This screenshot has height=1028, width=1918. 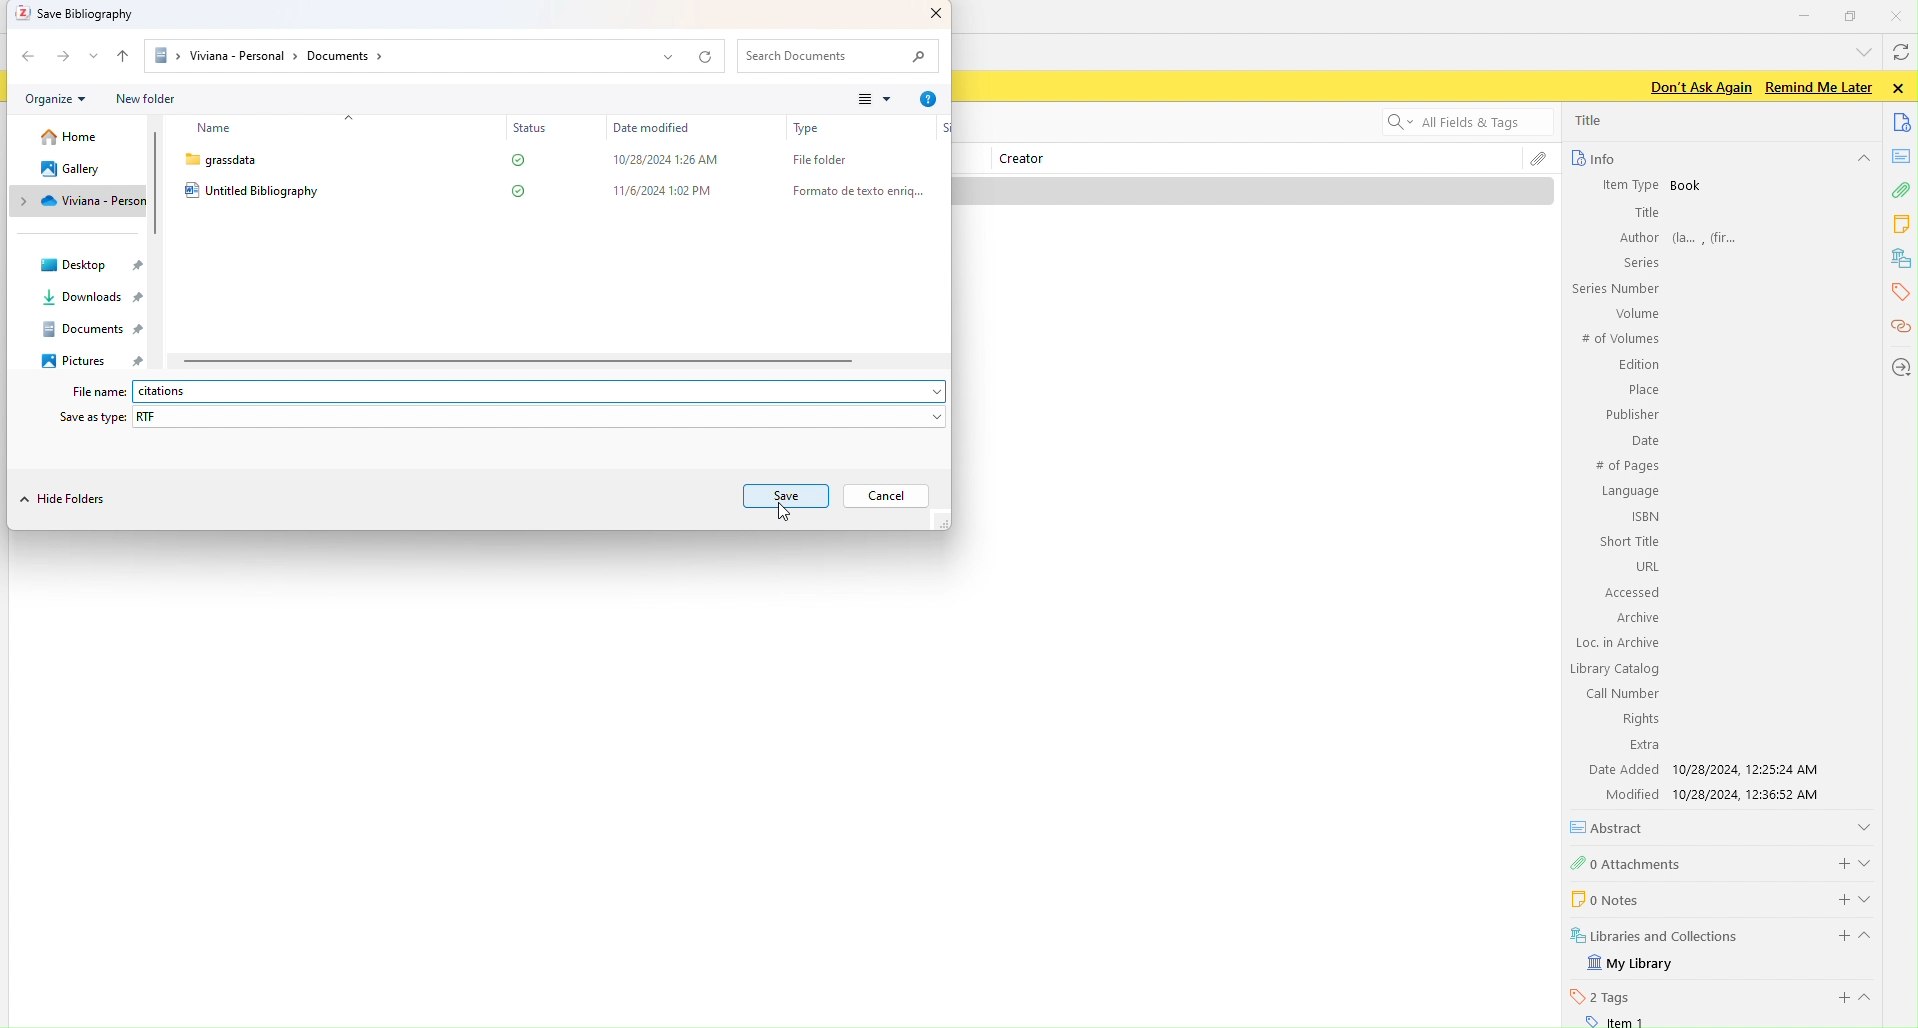 I want to click on show, so click(x=1869, y=860).